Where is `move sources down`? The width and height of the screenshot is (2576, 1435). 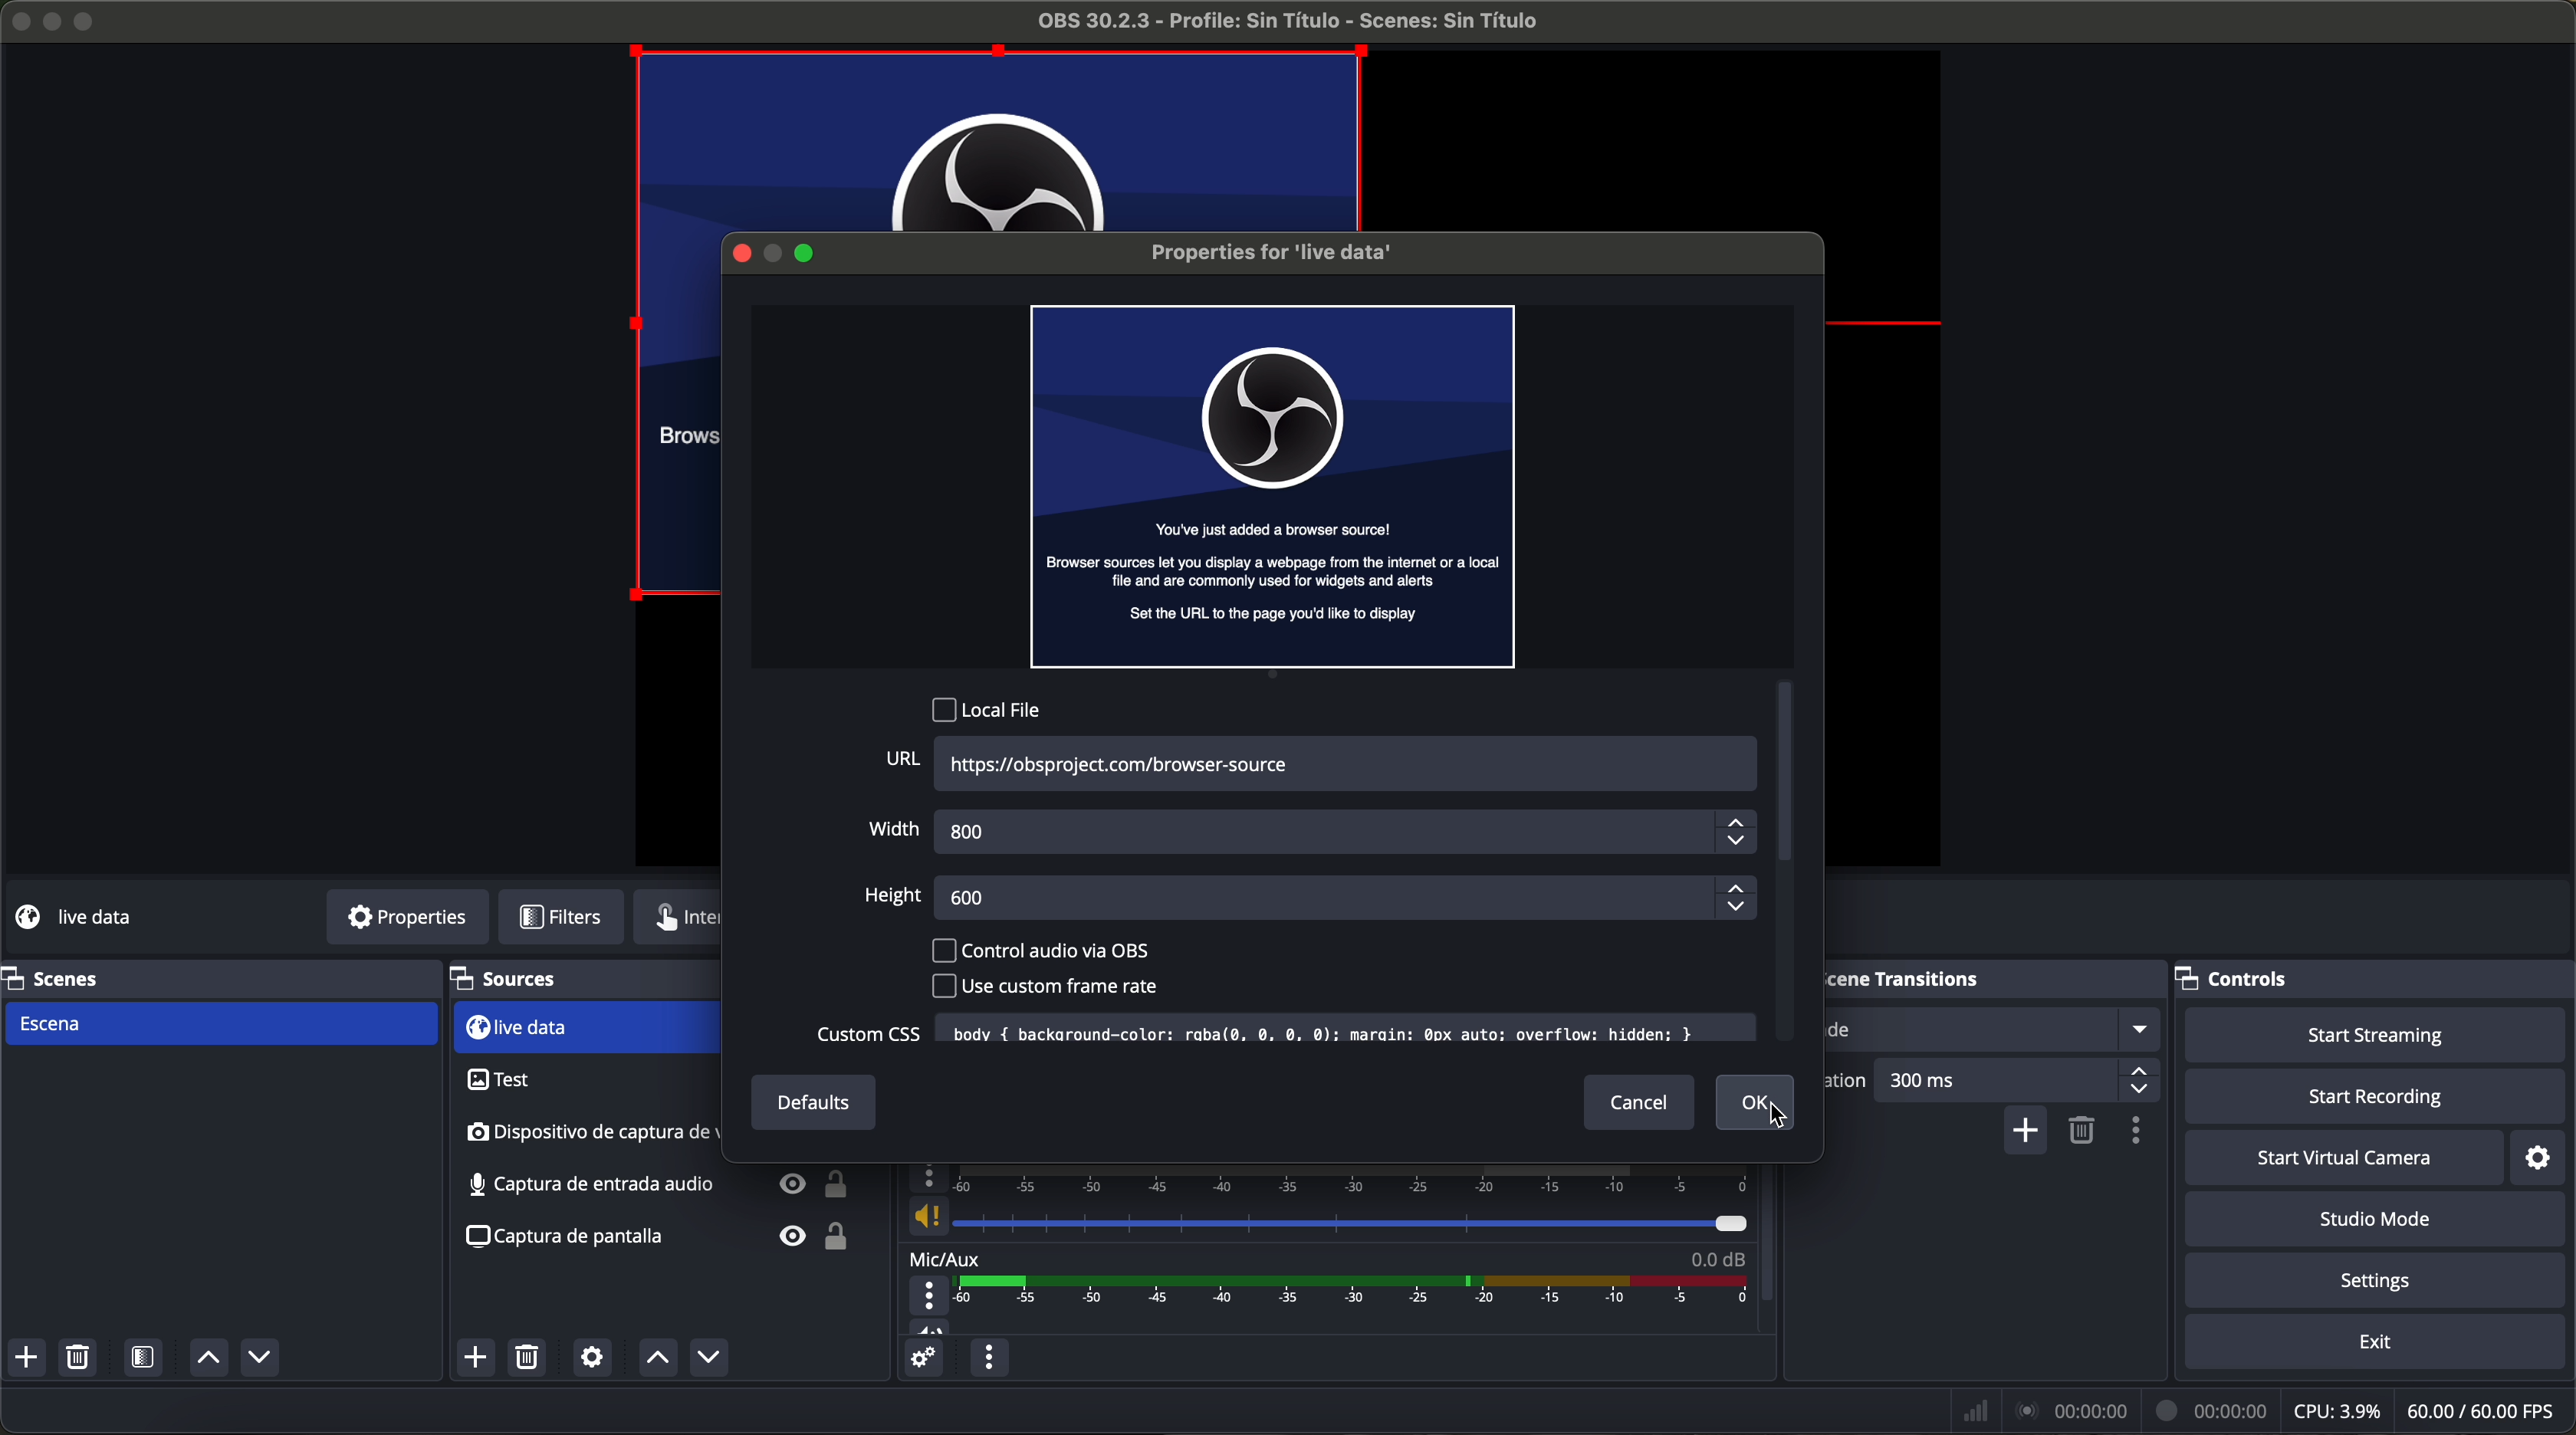
move sources down is located at coordinates (260, 1358).